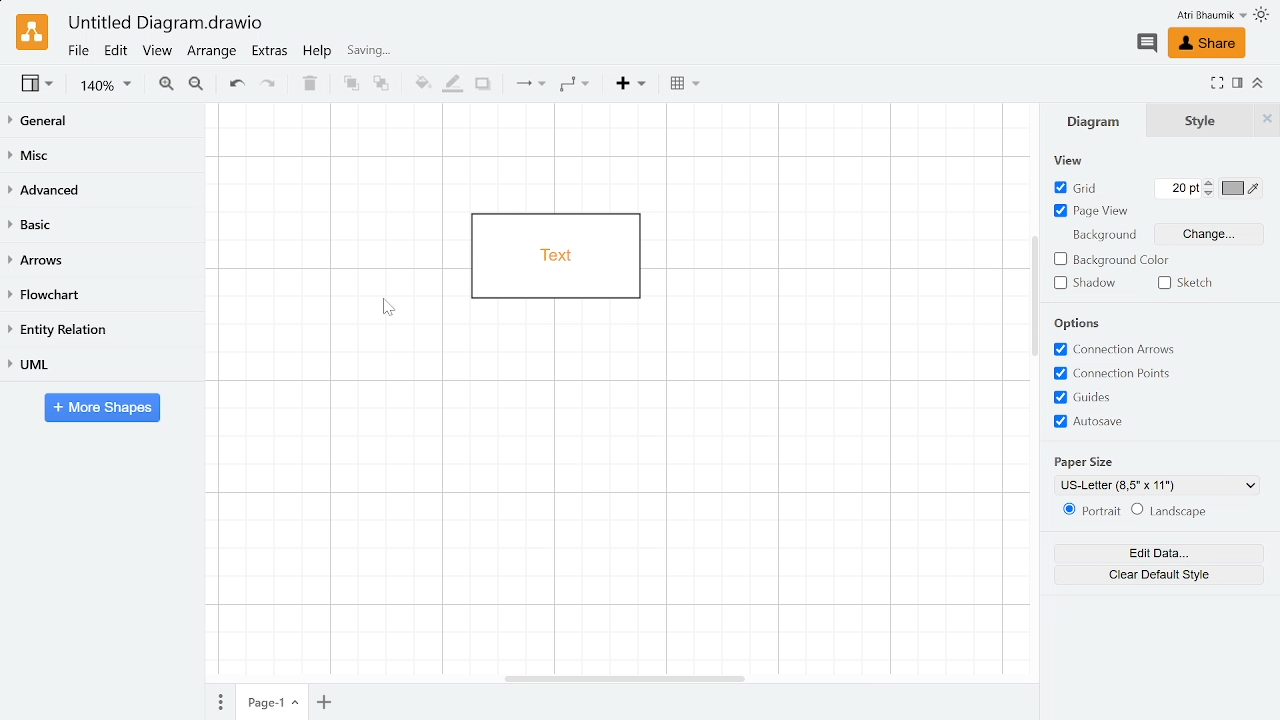 This screenshot has width=1280, height=720. I want to click on close, so click(1270, 119).